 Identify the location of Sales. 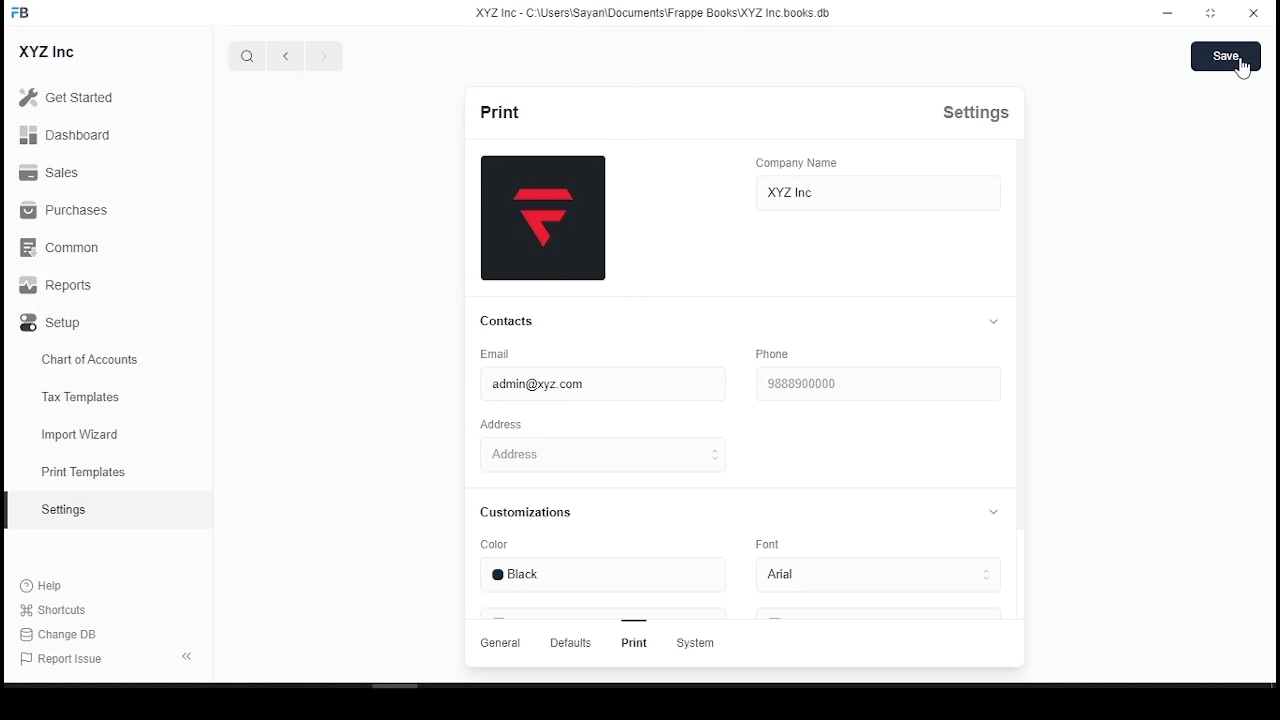
(52, 171).